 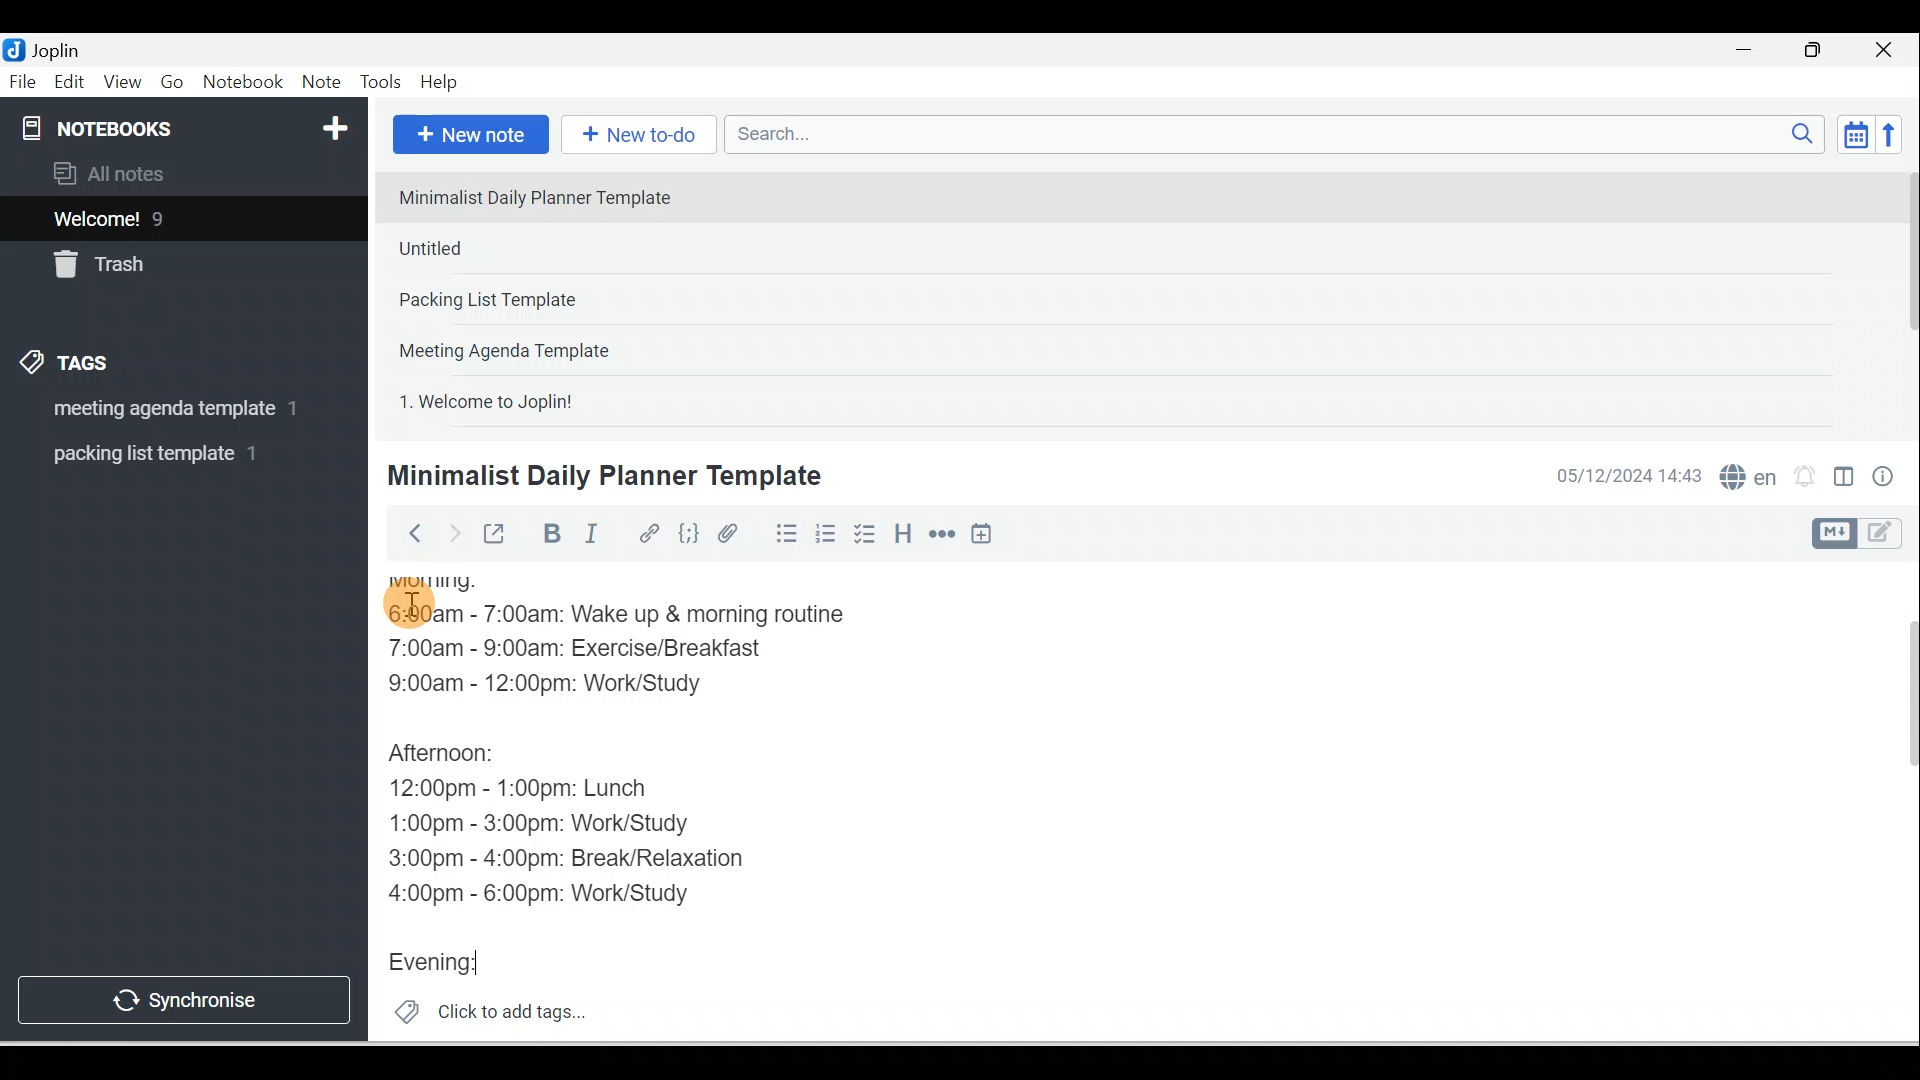 I want to click on Afternoon:, so click(x=460, y=755).